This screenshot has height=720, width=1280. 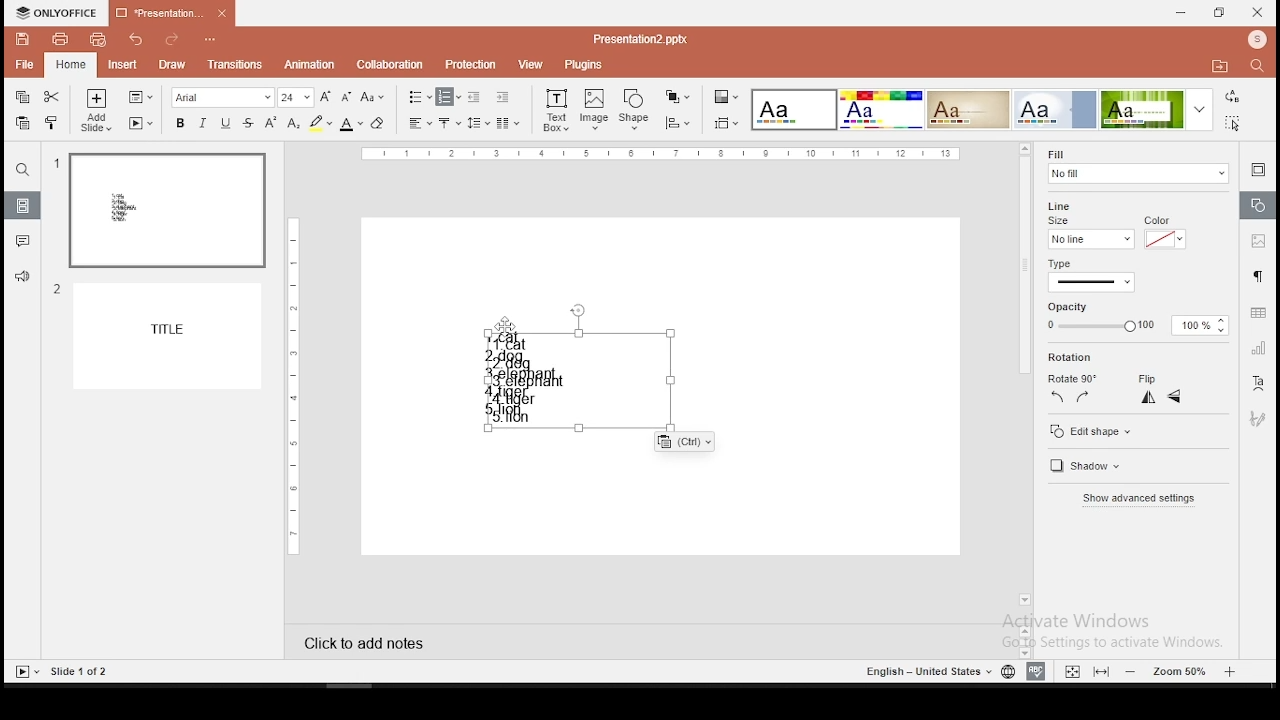 I want to click on vertical alignment, so click(x=451, y=122).